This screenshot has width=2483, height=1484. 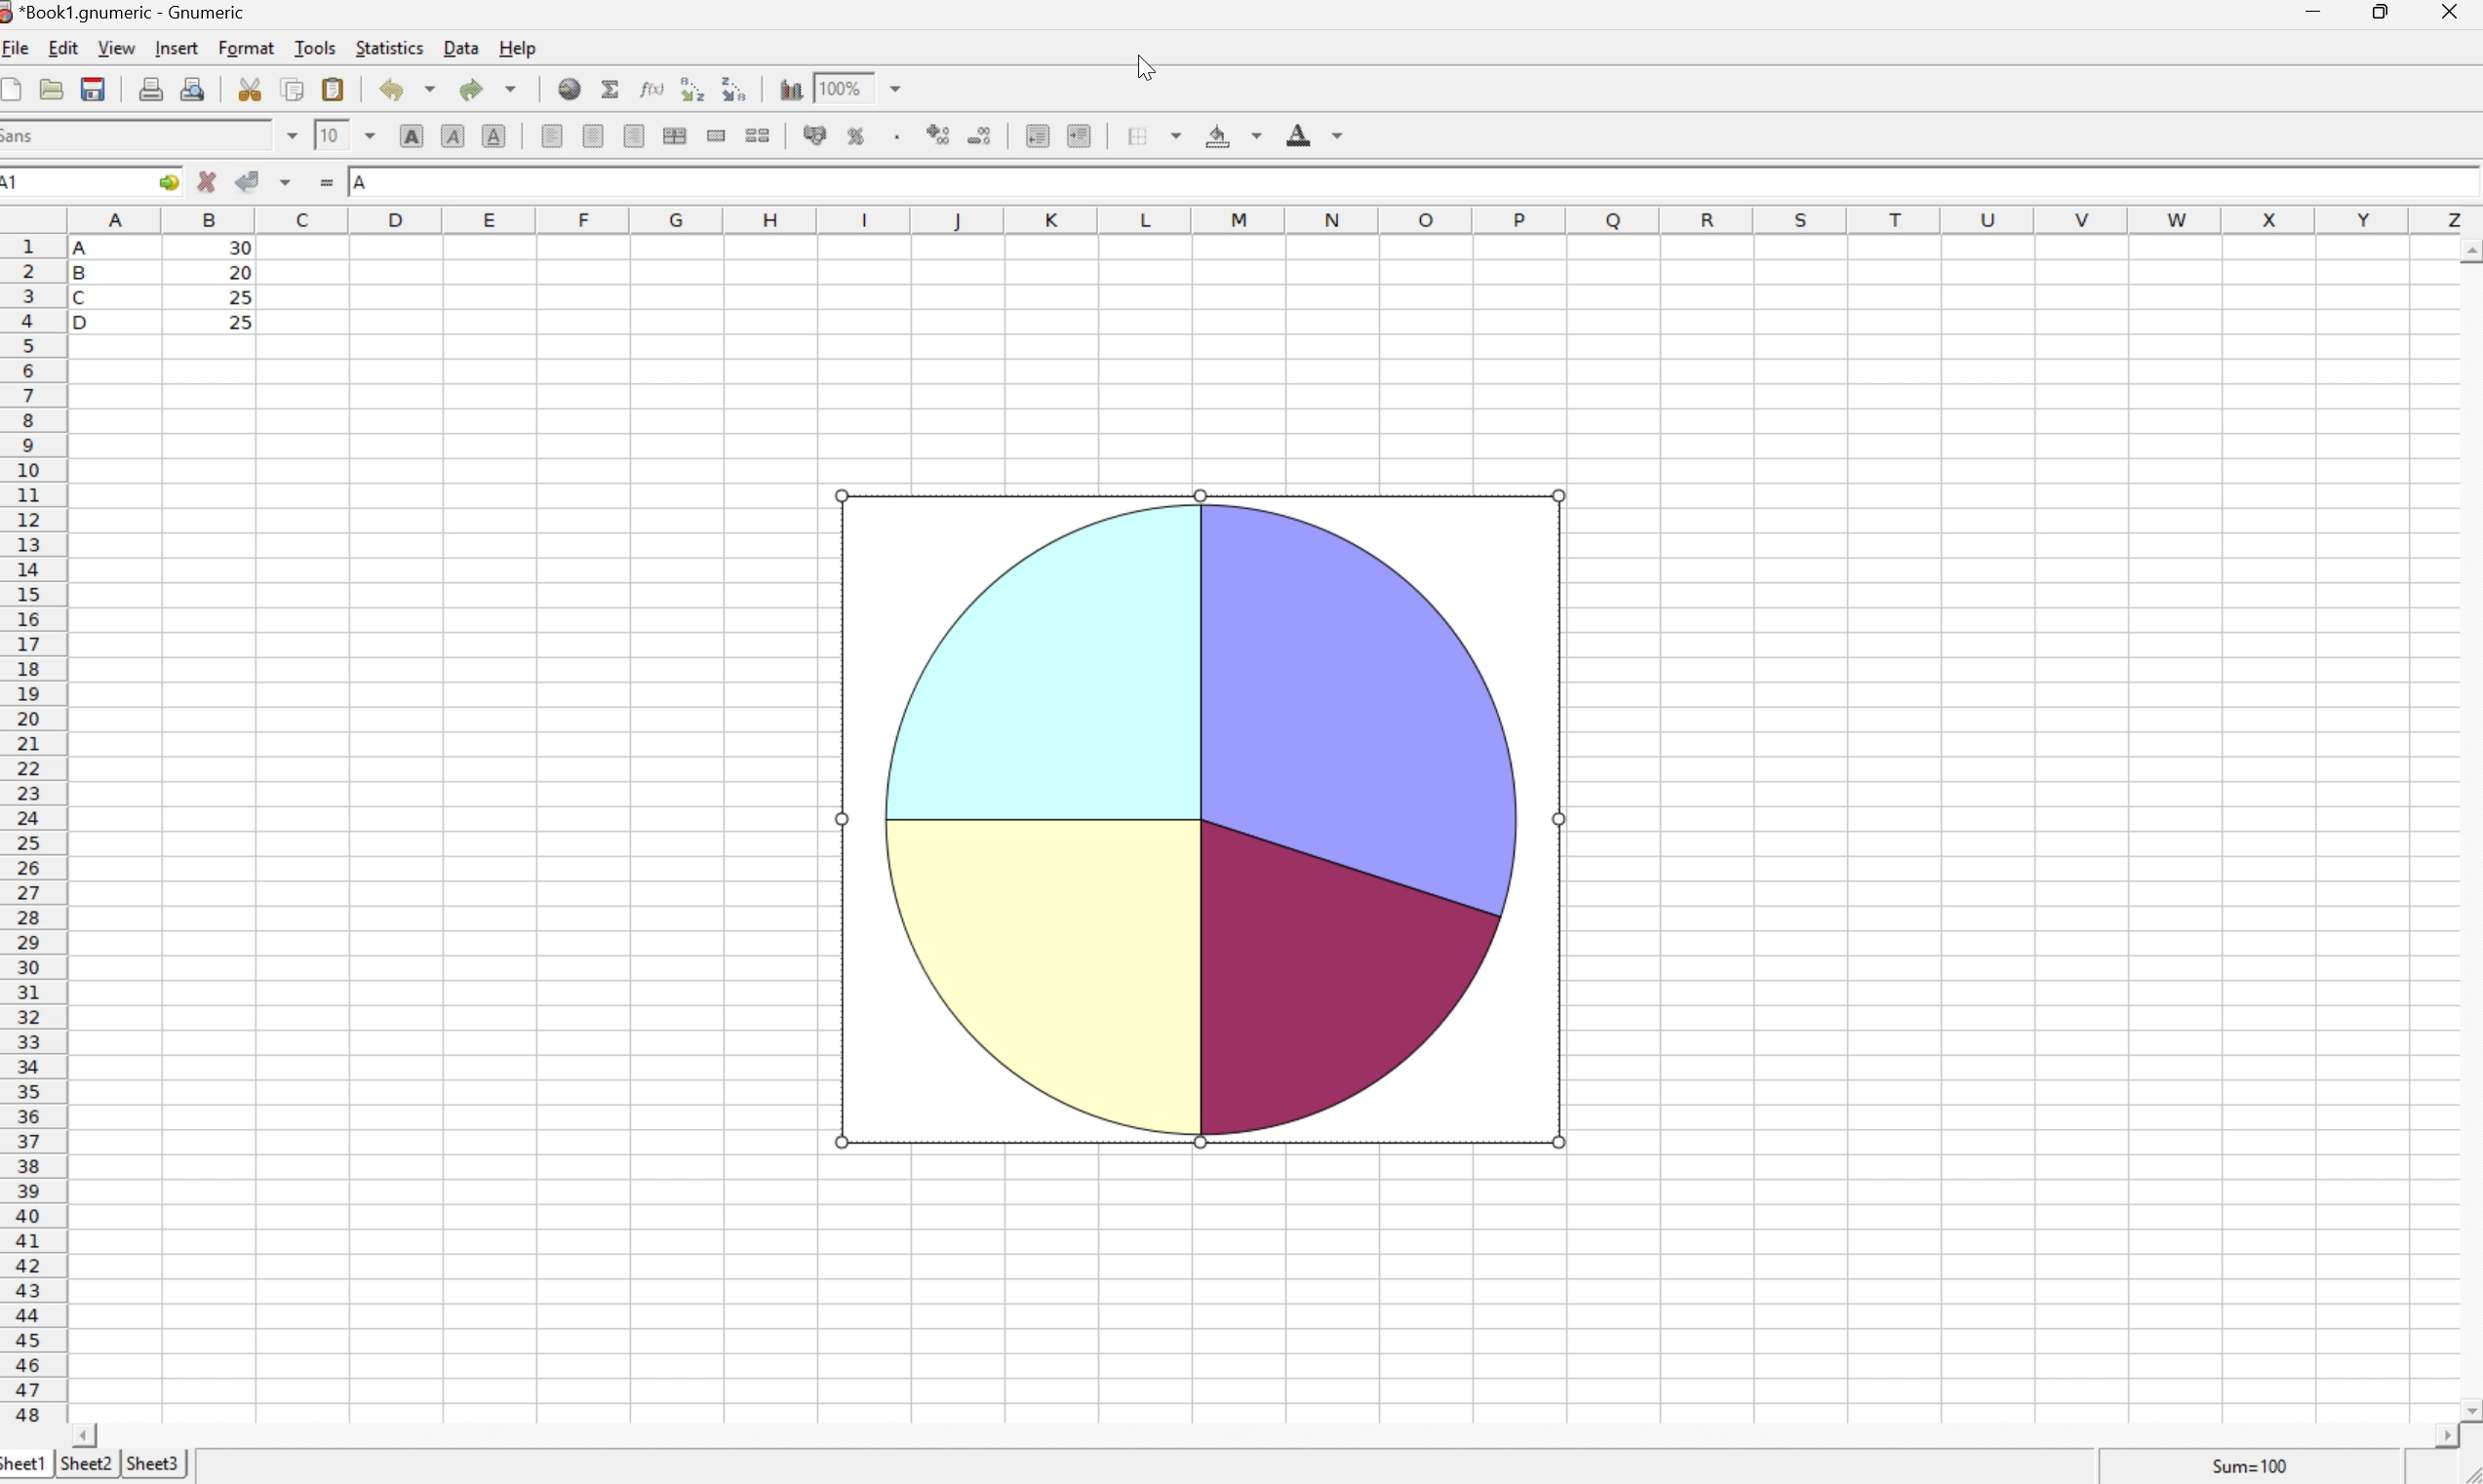 I want to click on Cursor, so click(x=1142, y=69).